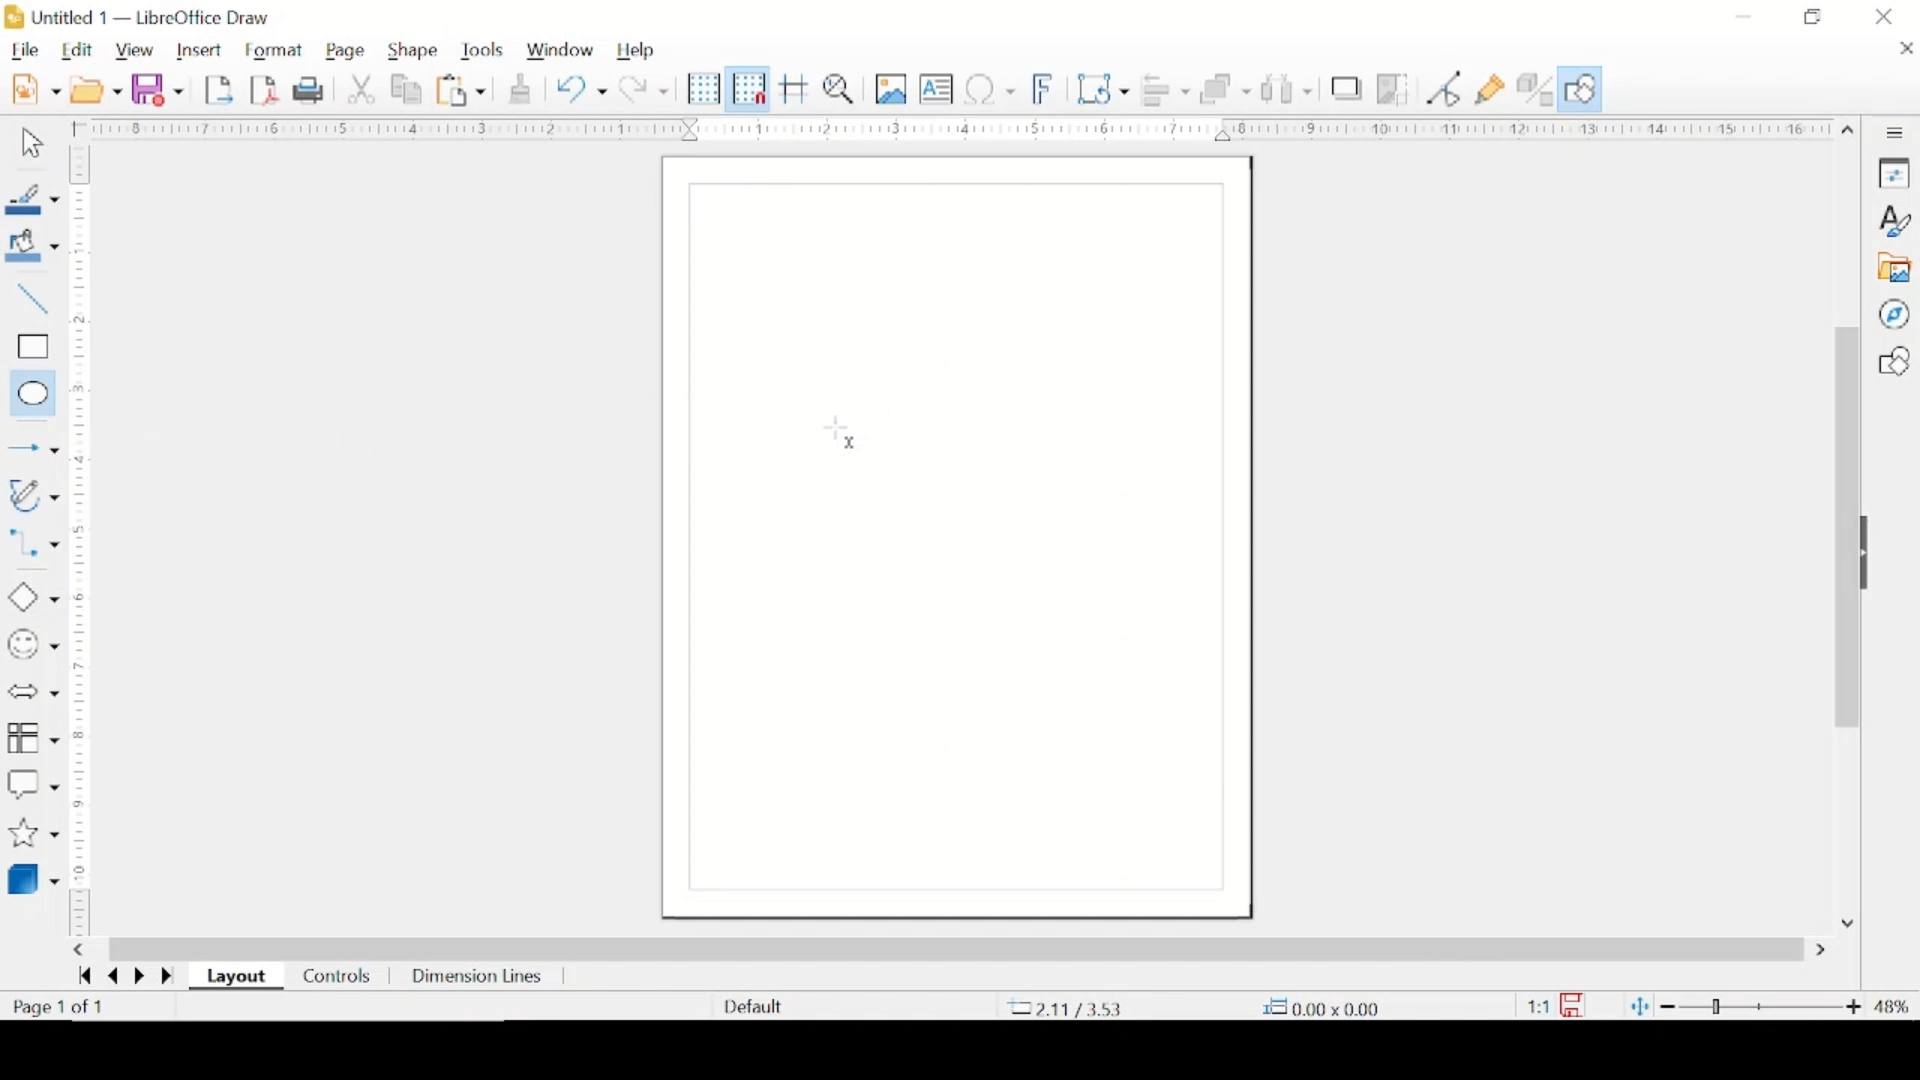 The image size is (1920, 1080). What do you see at coordinates (80, 50) in the screenshot?
I see `edit` at bounding box center [80, 50].